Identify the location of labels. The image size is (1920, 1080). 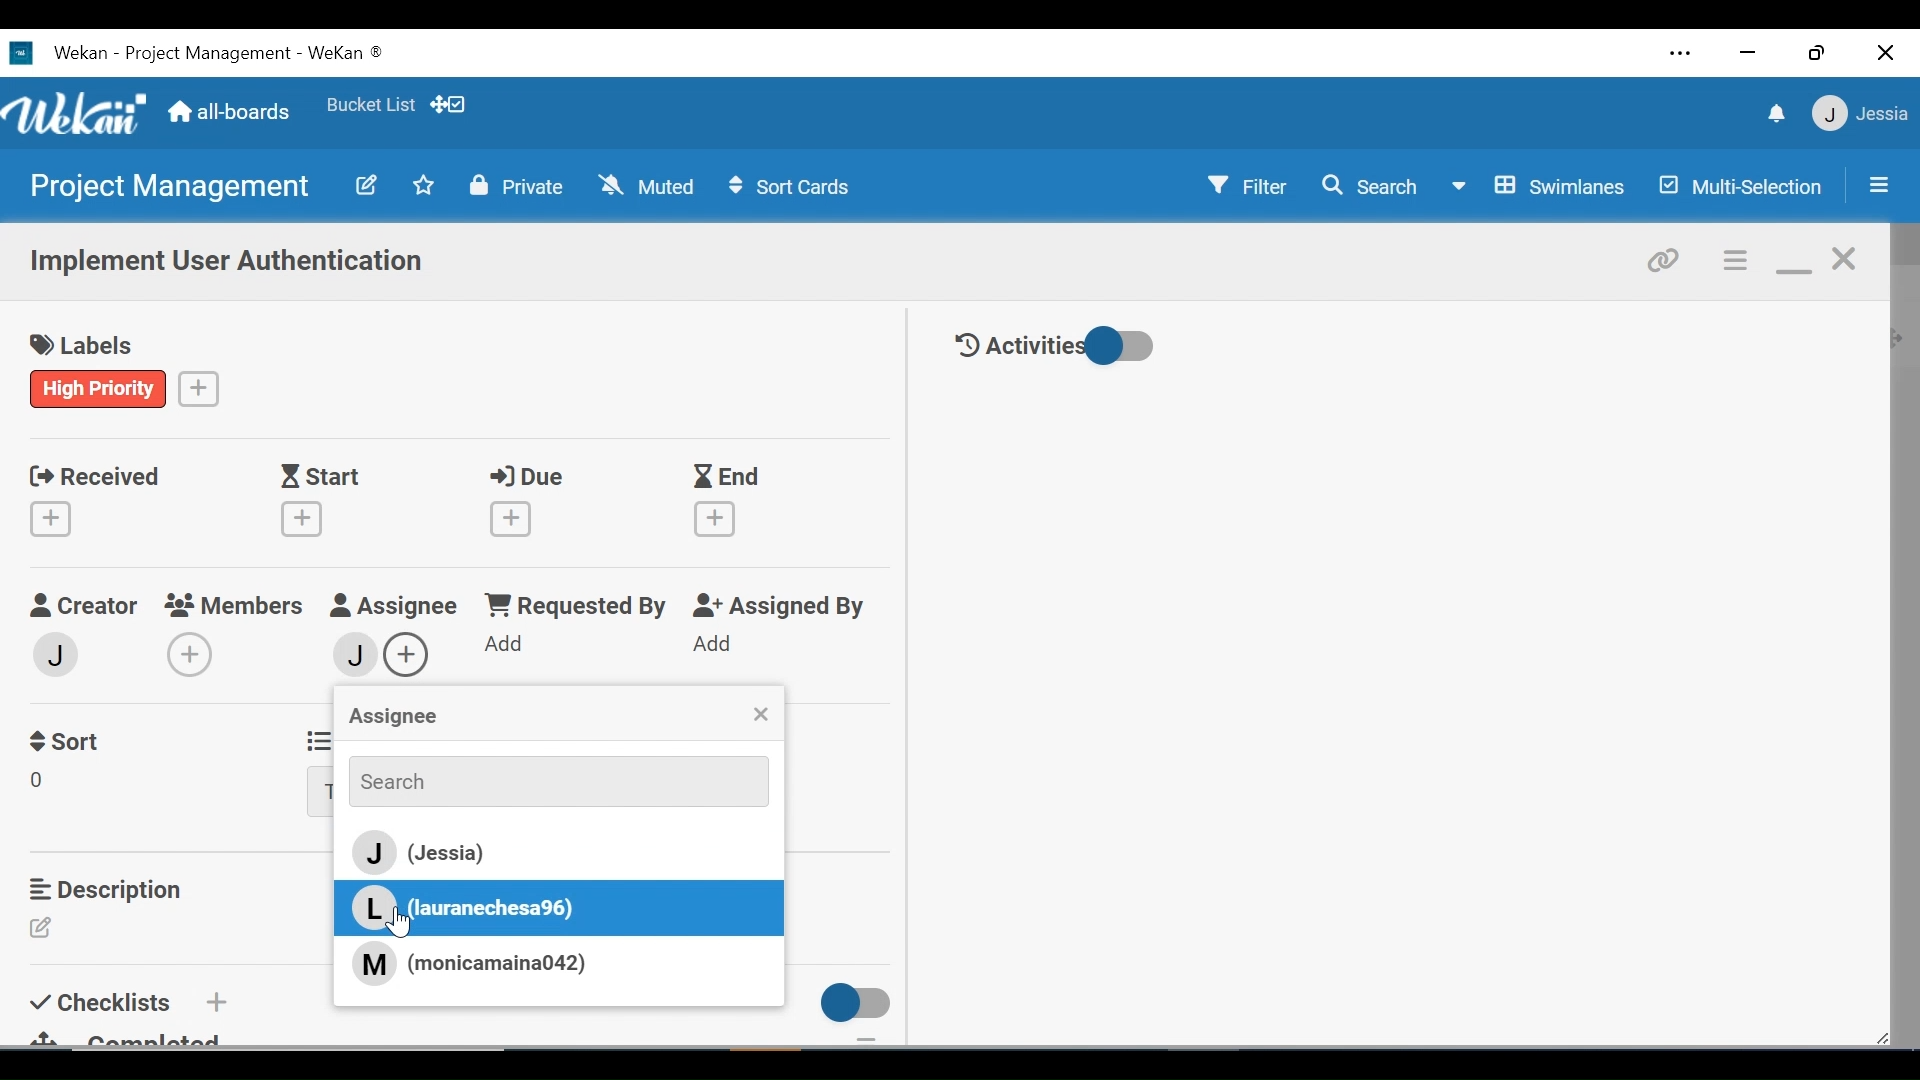
(89, 347).